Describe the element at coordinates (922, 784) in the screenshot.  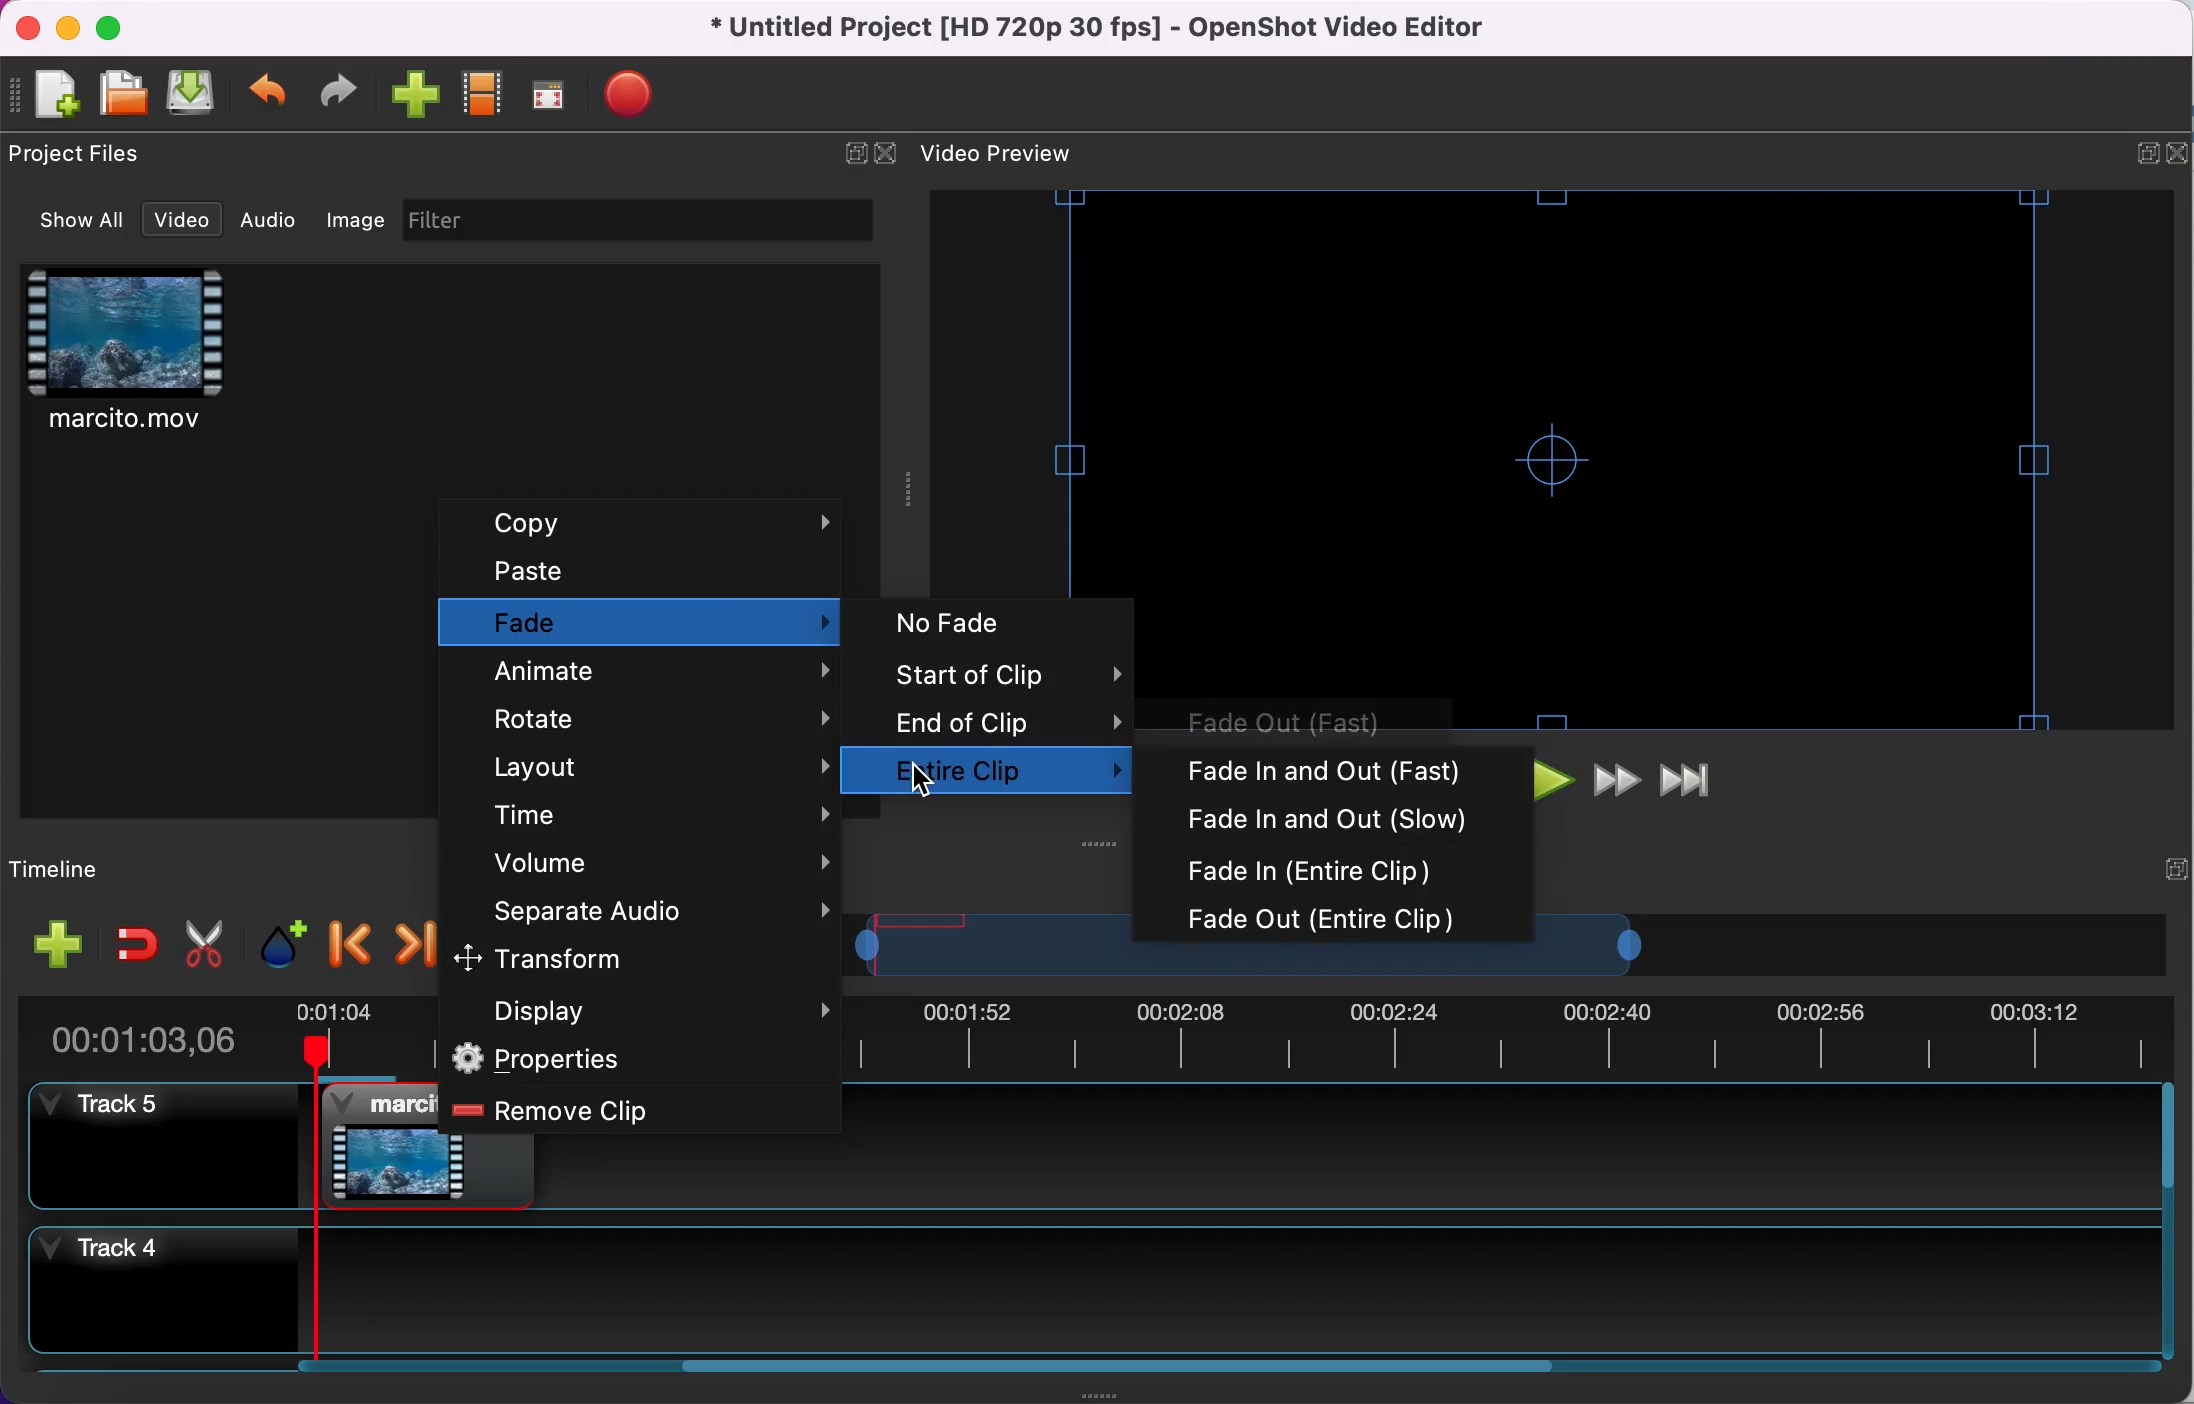
I see `Cursor` at that location.